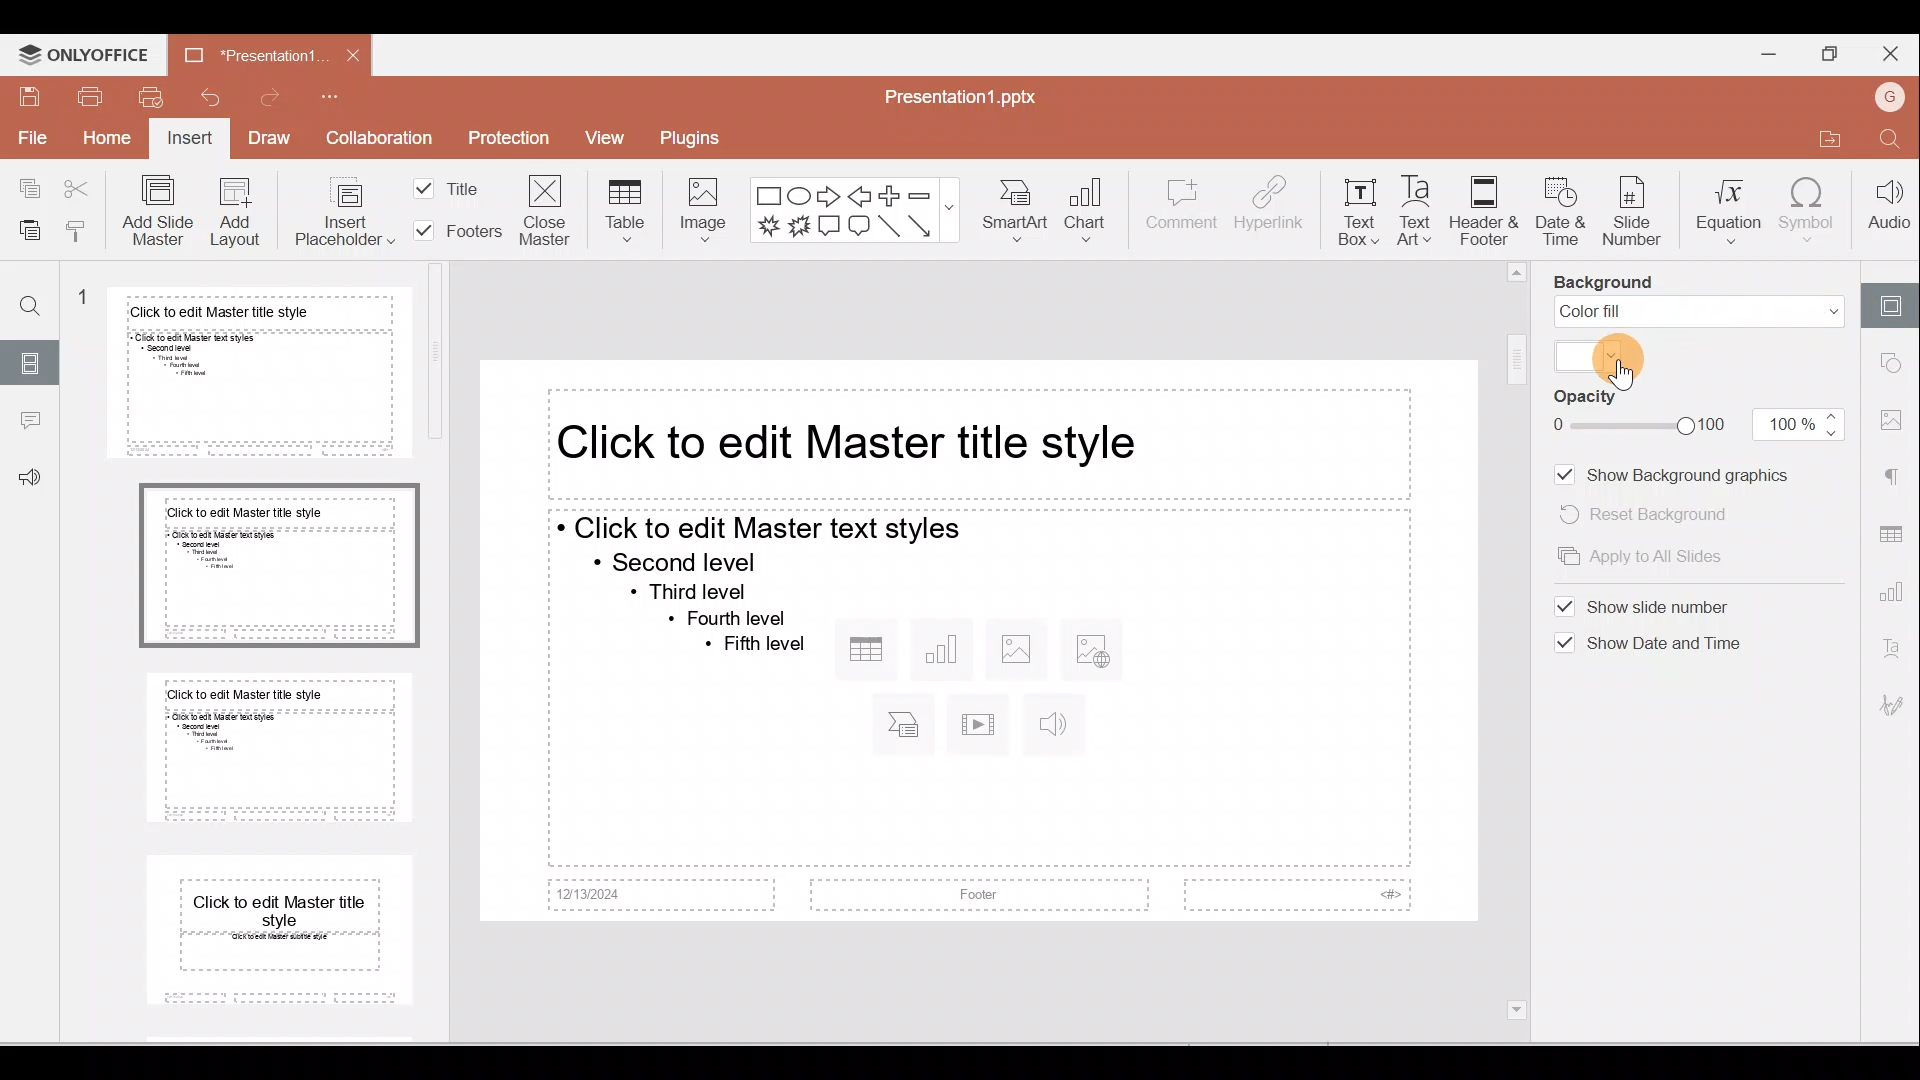 The width and height of the screenshot is (1920, 1080). Describe the element at coordinates (888, 226) in the screenshot. I see `Line` at that location.